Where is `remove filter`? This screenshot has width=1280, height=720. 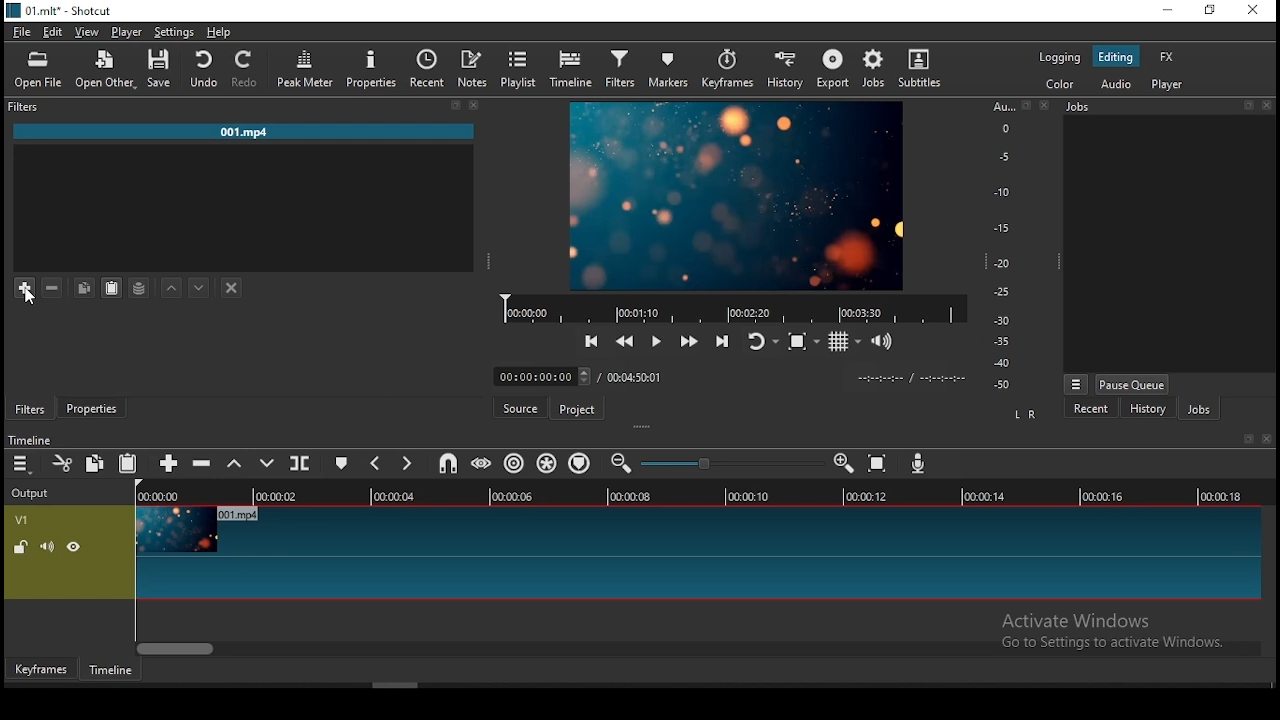
remove filter is located at coordinates (53, 287).